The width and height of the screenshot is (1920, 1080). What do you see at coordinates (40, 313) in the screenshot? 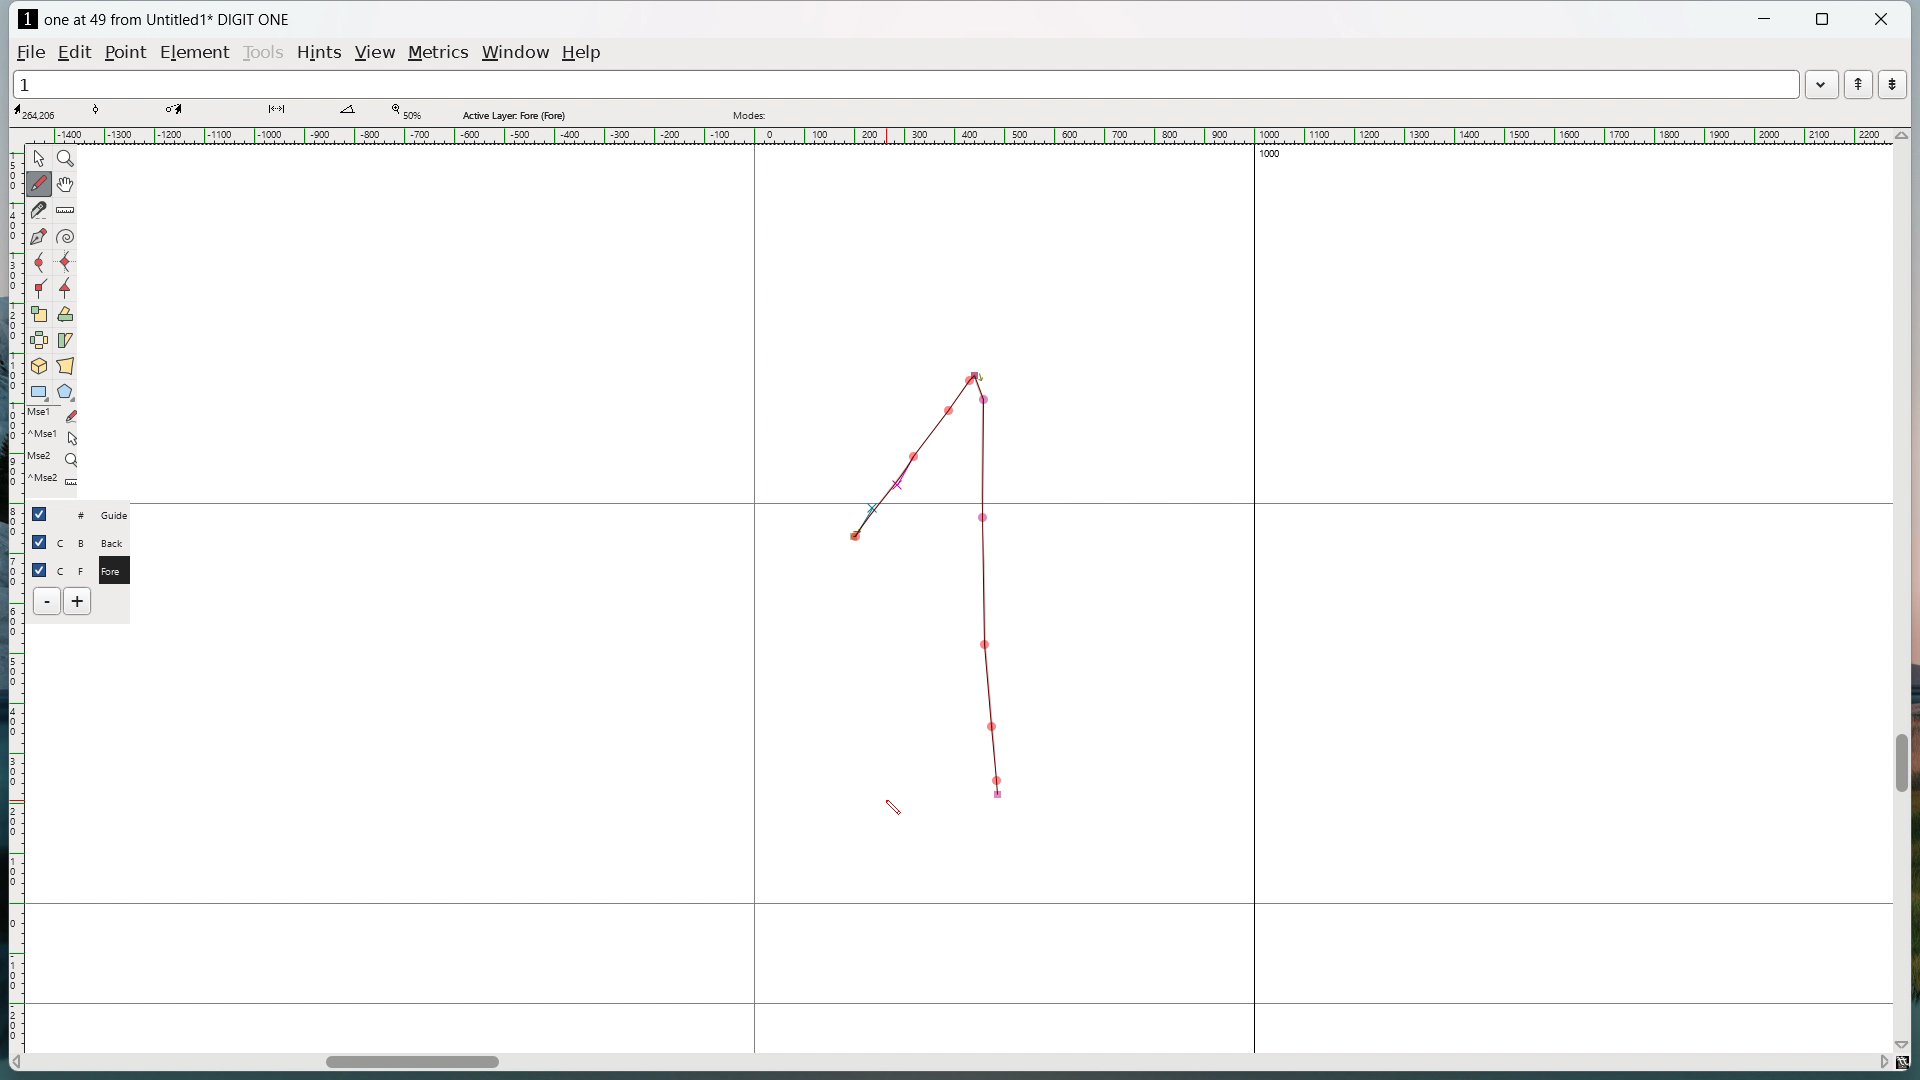
I see `scale` at bounding box center [40, 313].